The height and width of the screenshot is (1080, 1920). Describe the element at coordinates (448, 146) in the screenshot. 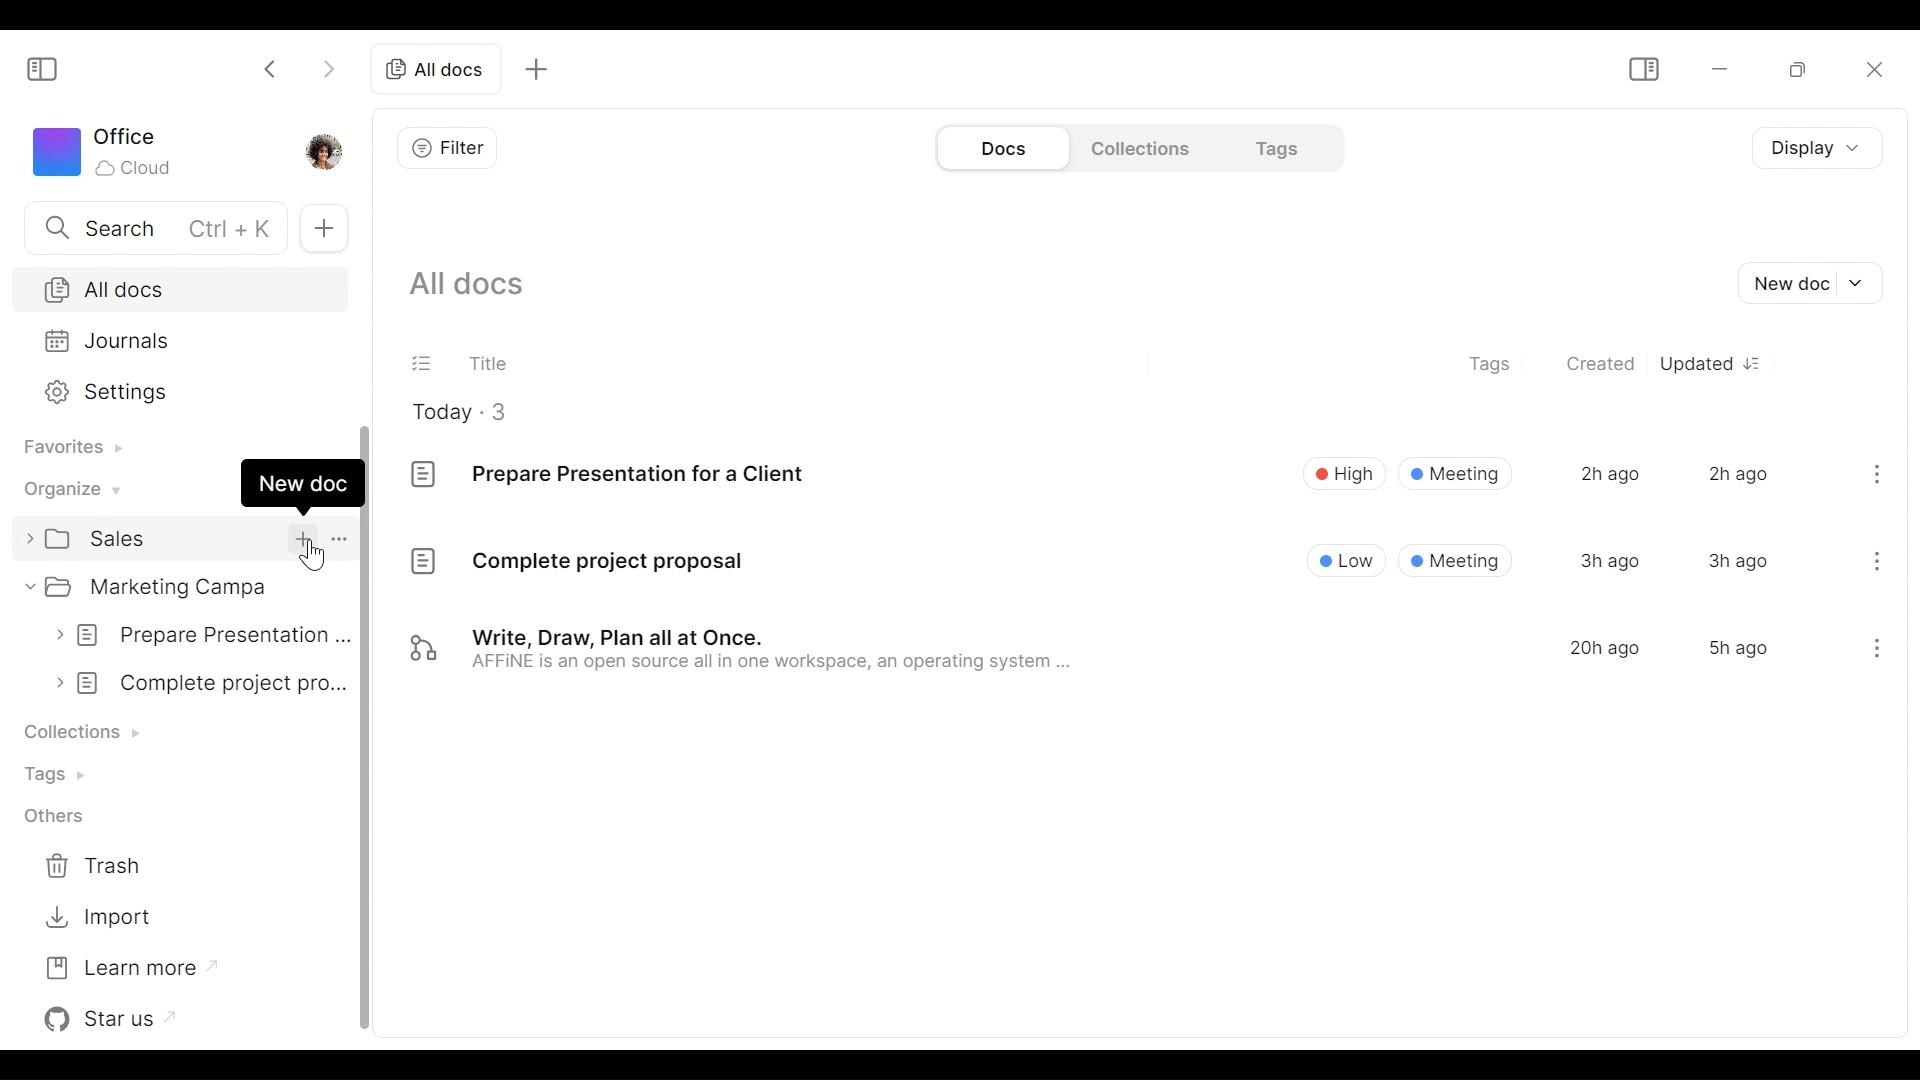

I see `Filter` at that location.